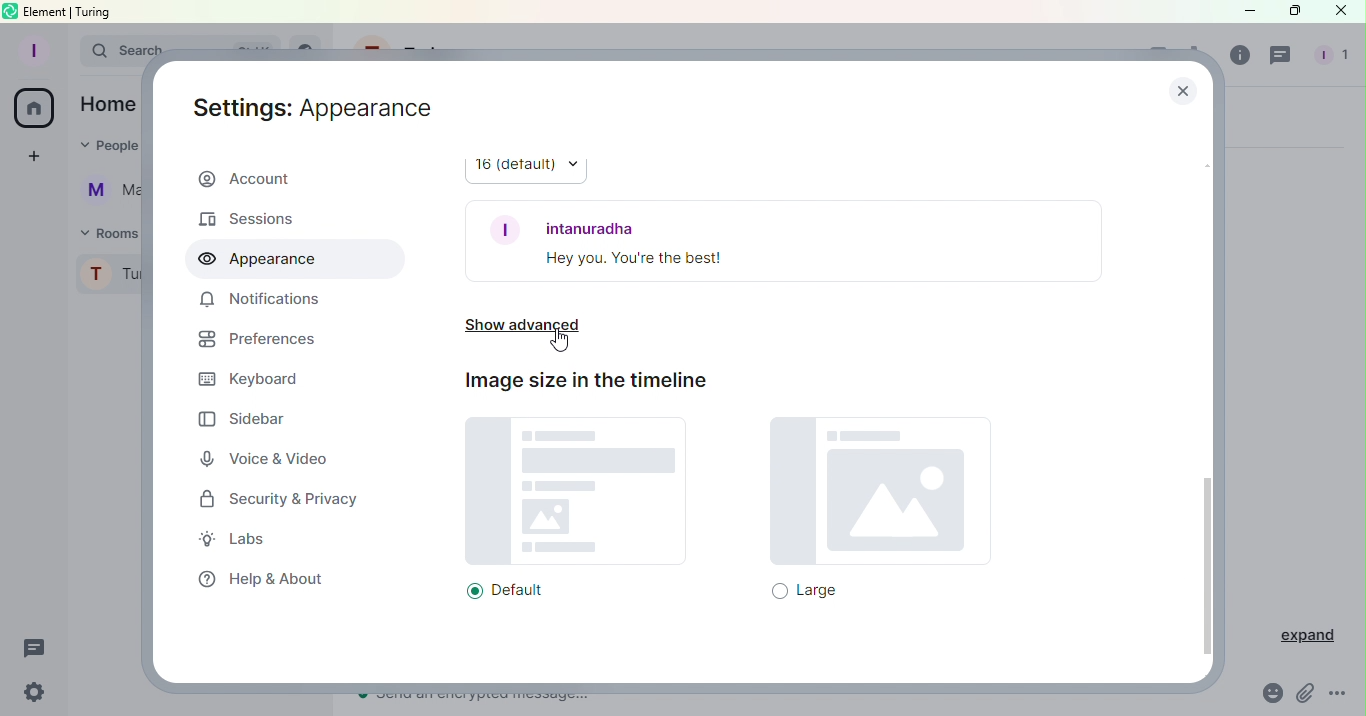  What do you see at coordinates (29, 49) in the screenshot?
I see `Profile` at bounding box center [29, 49].